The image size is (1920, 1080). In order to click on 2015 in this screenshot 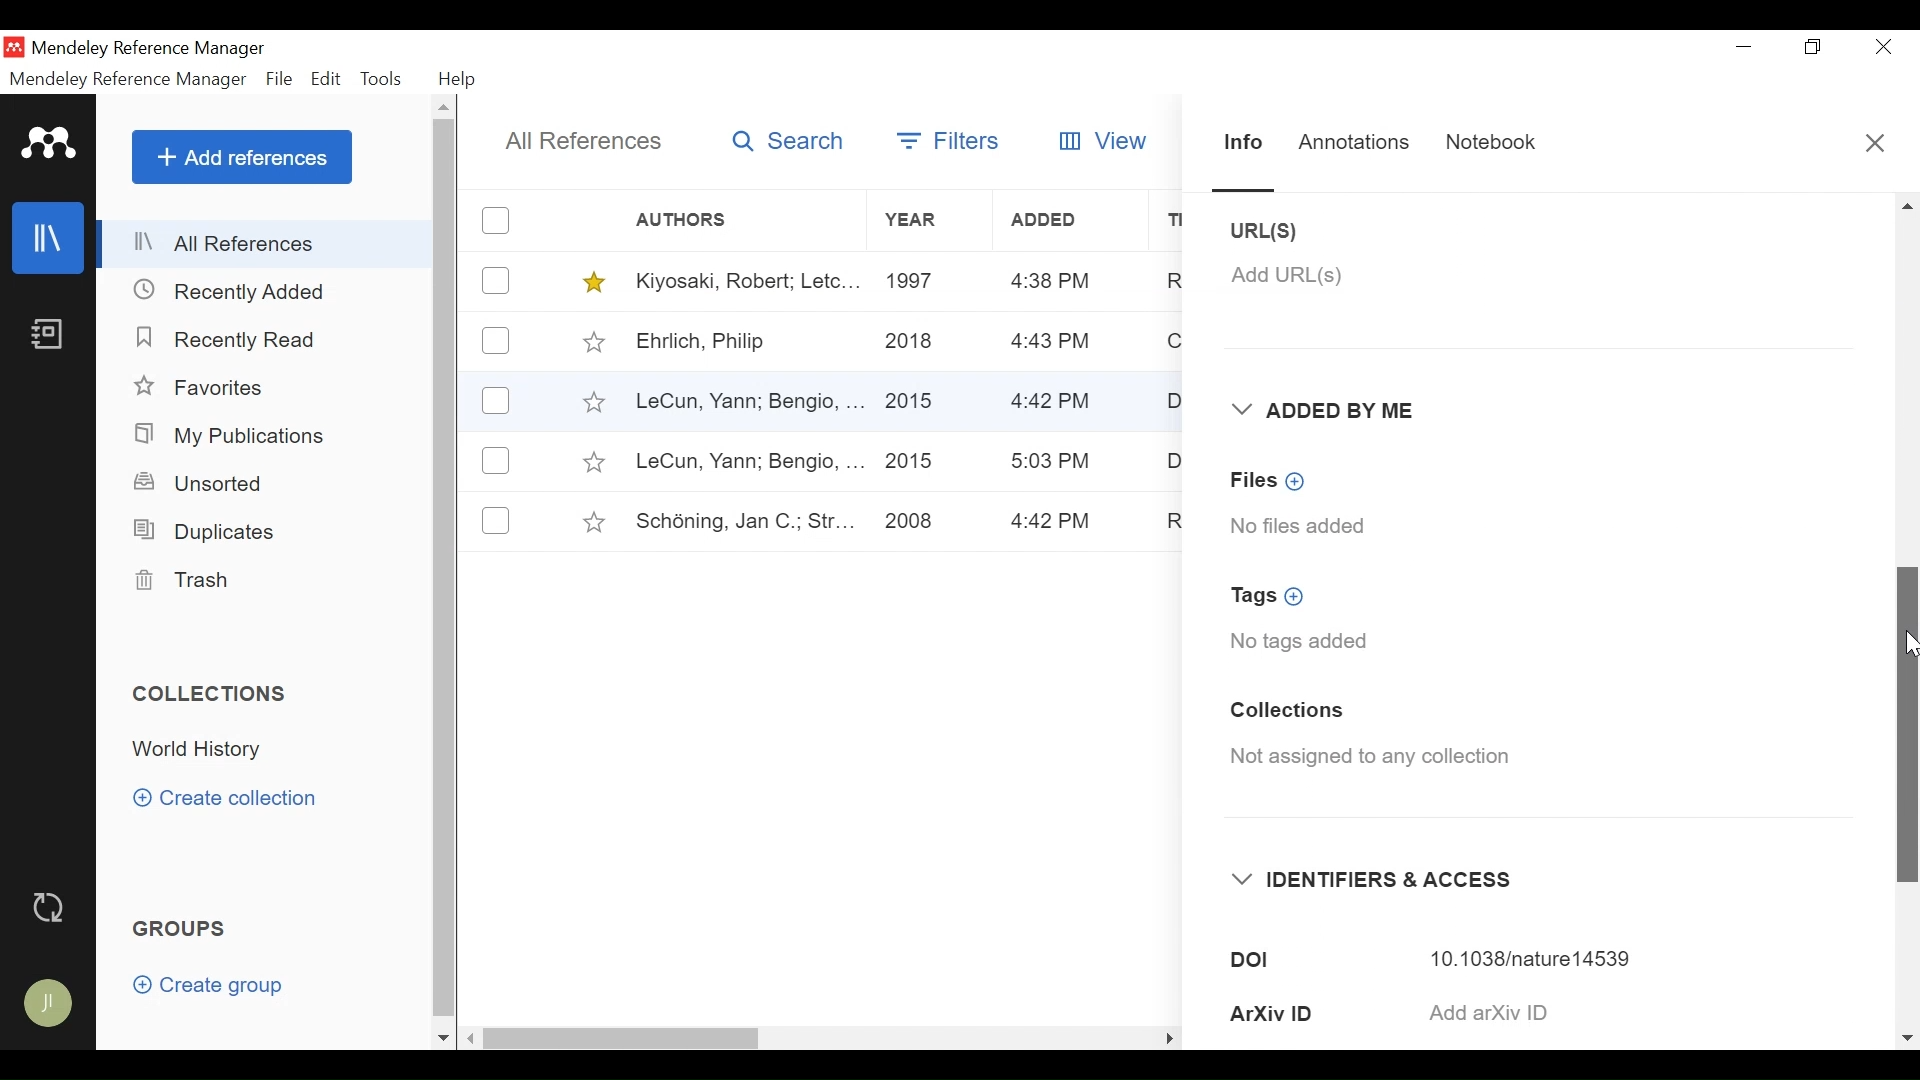, I will do `click(916, 393)`.